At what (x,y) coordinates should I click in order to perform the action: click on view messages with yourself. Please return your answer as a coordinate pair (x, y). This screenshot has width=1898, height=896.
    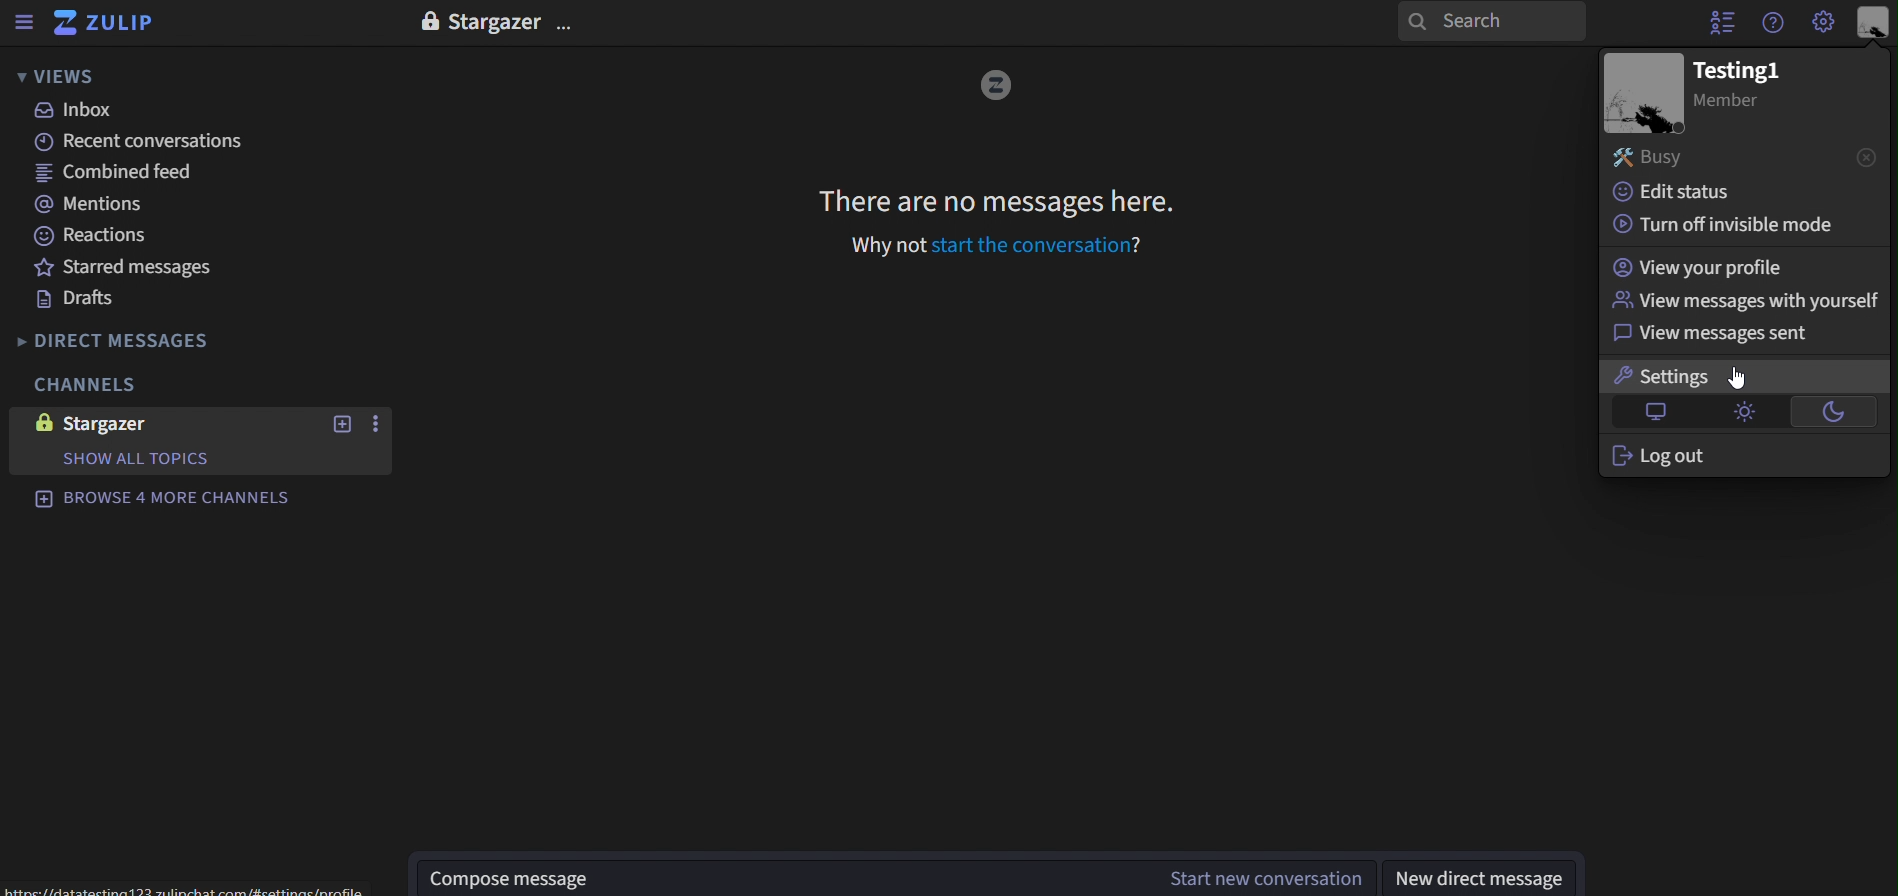
    Looking at the image, I should click on (1740, 300).